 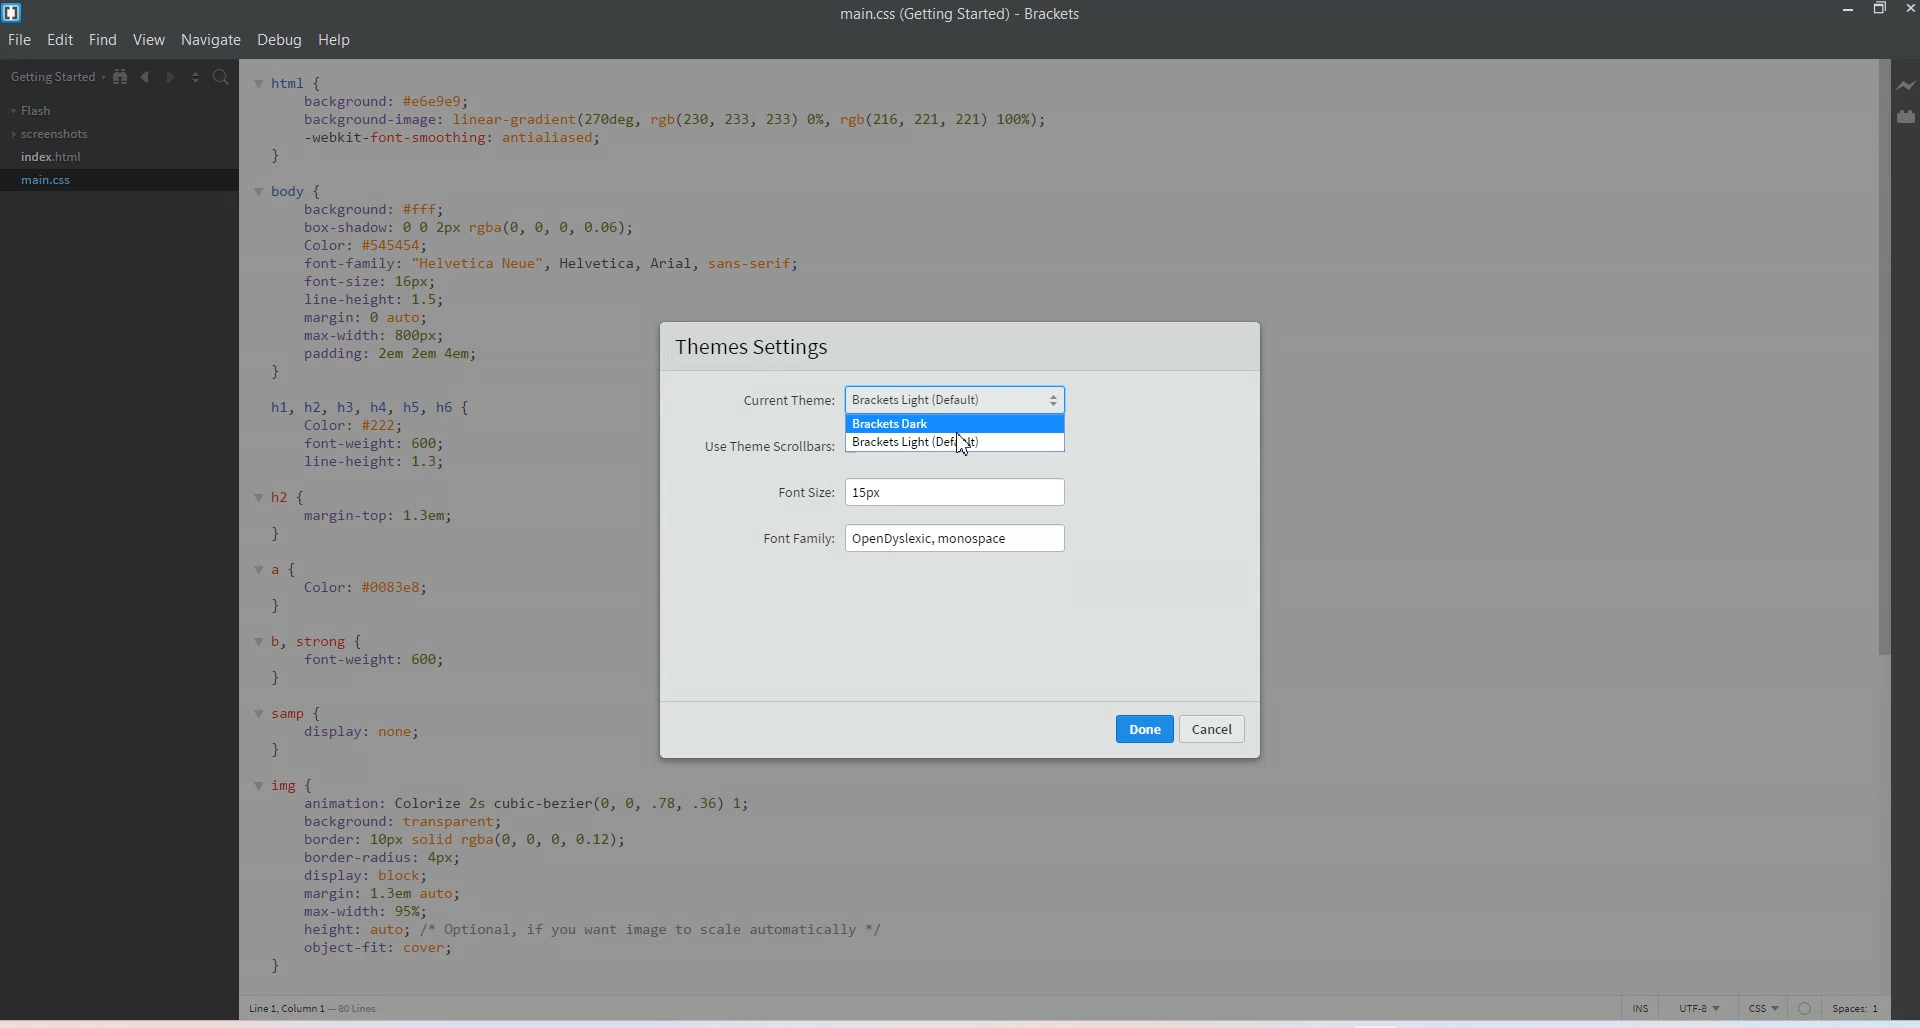 What do you see at coordinates (961, 15) in the screenshot?
I see `File name` at bounding box center [961, 15].